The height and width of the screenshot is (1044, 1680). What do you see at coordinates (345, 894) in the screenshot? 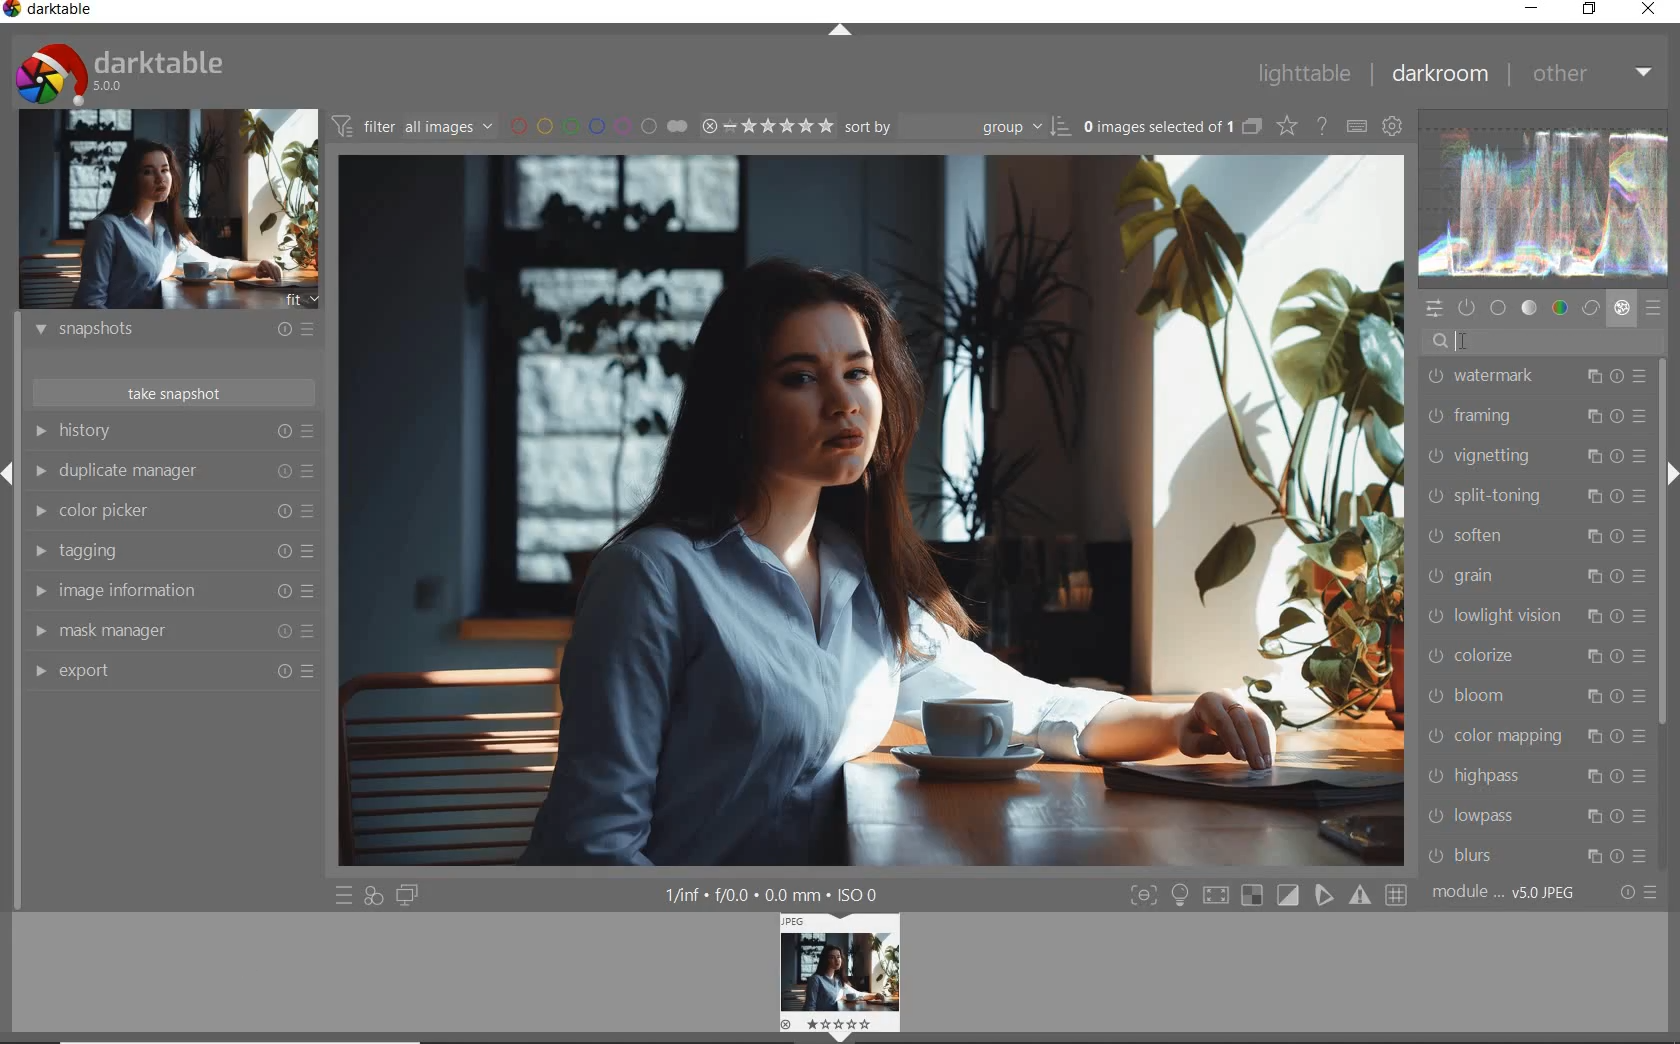
I see `quick access to presets` at bounding box center [345, 894].